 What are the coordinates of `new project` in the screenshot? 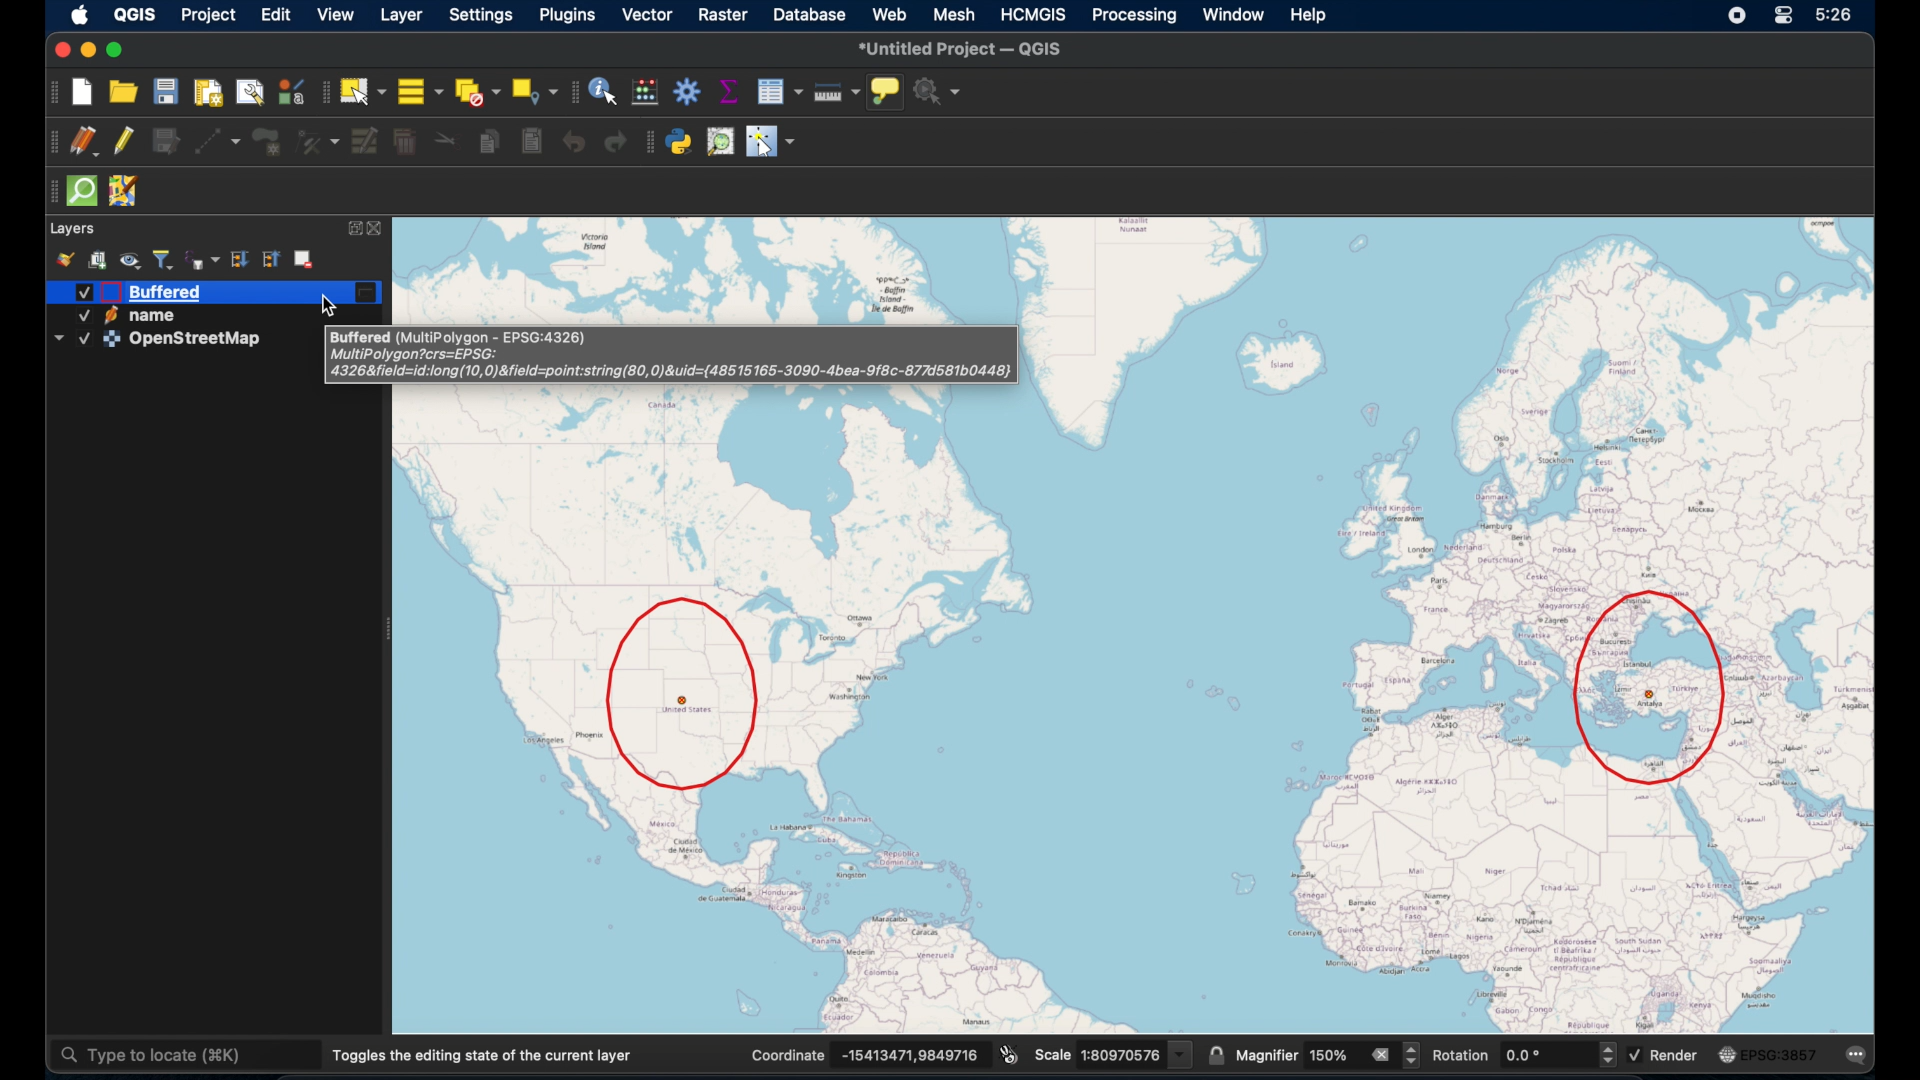 It's located at (80, 91).